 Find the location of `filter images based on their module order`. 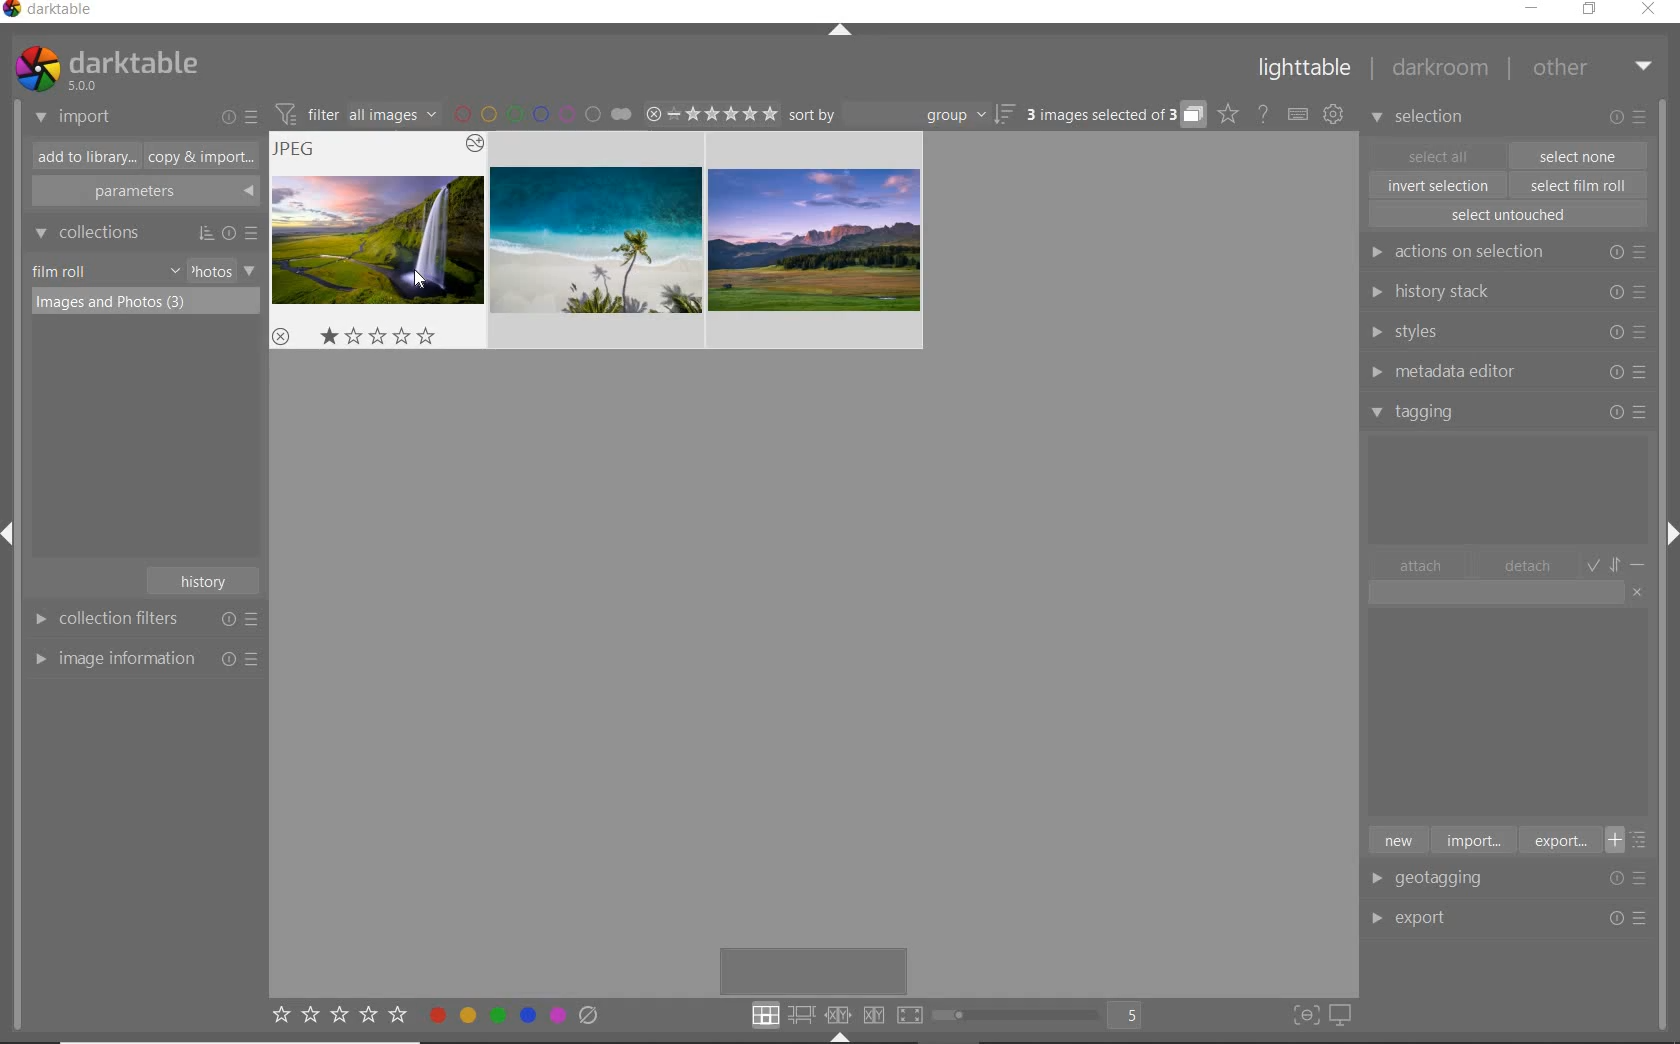

filter images based on their module order is located at coordinates (353, 112).